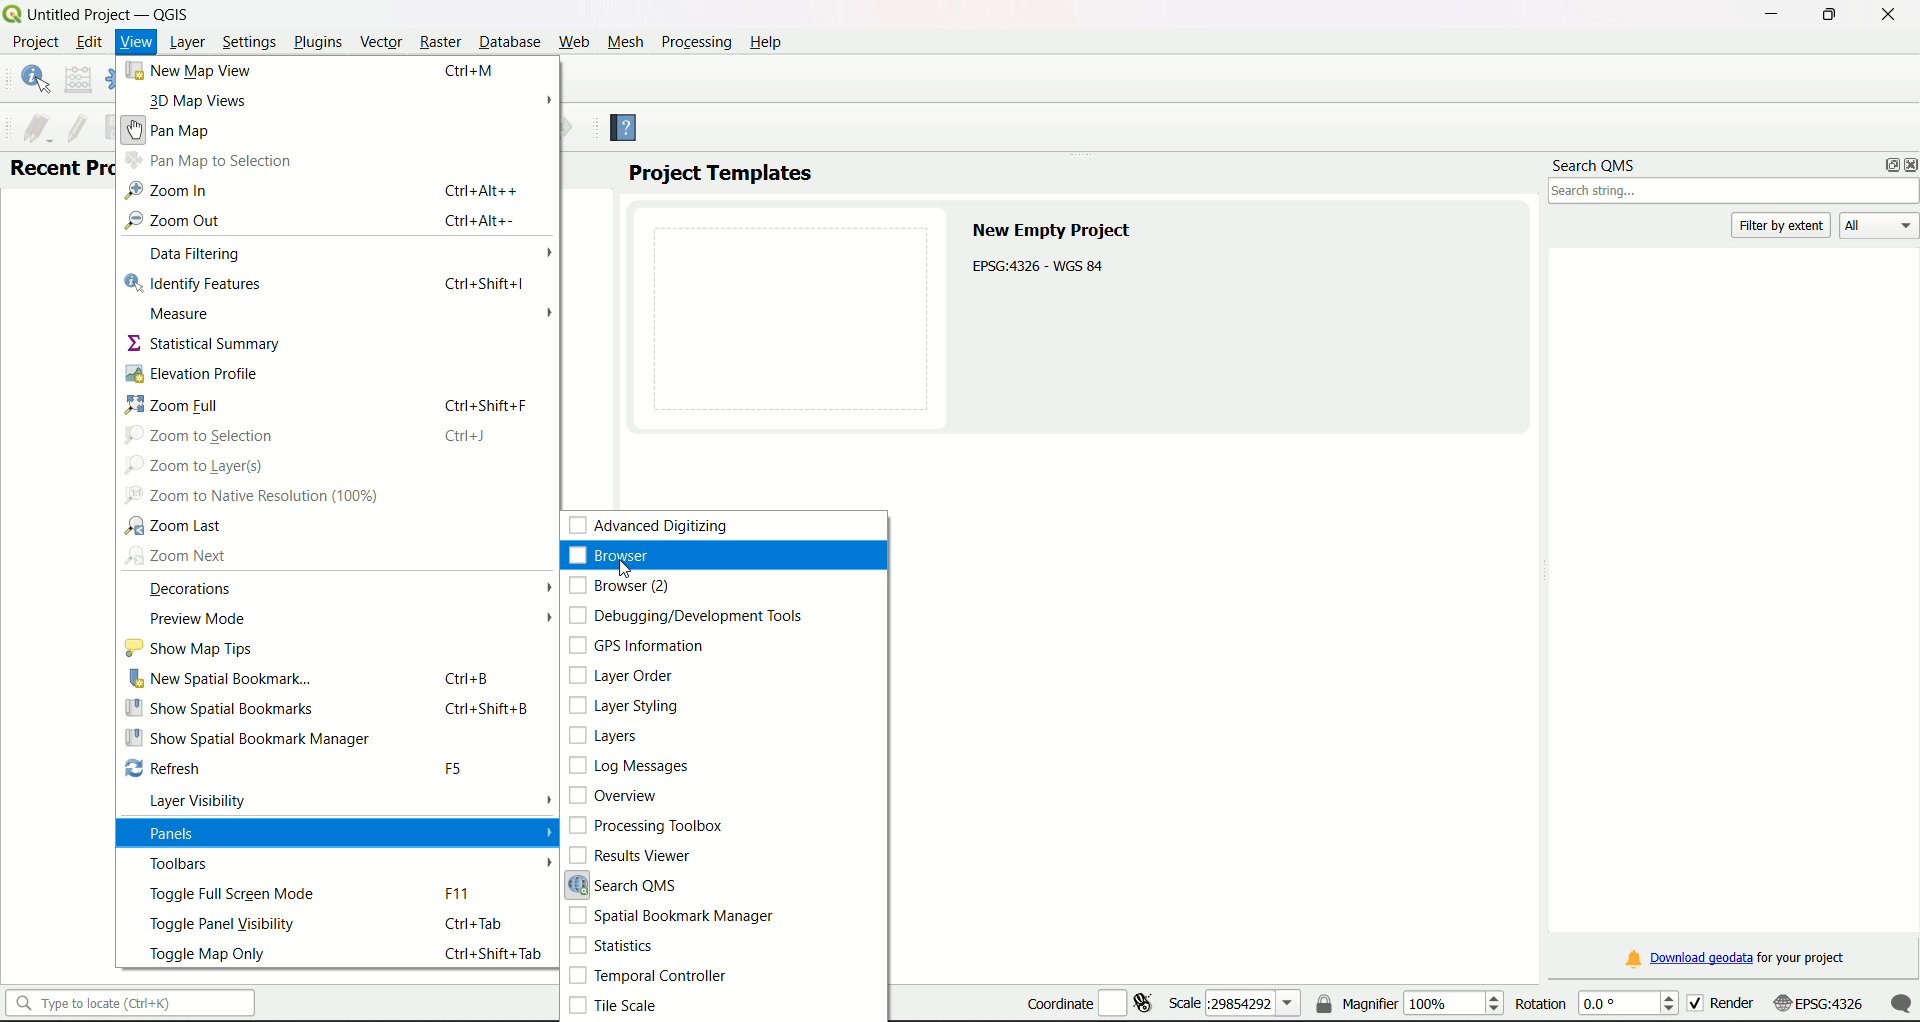 The image size is (1920, 1022). Describe the element at coordinates (465, 437) in the screenshot. I see `Ctrl+J` at that location.